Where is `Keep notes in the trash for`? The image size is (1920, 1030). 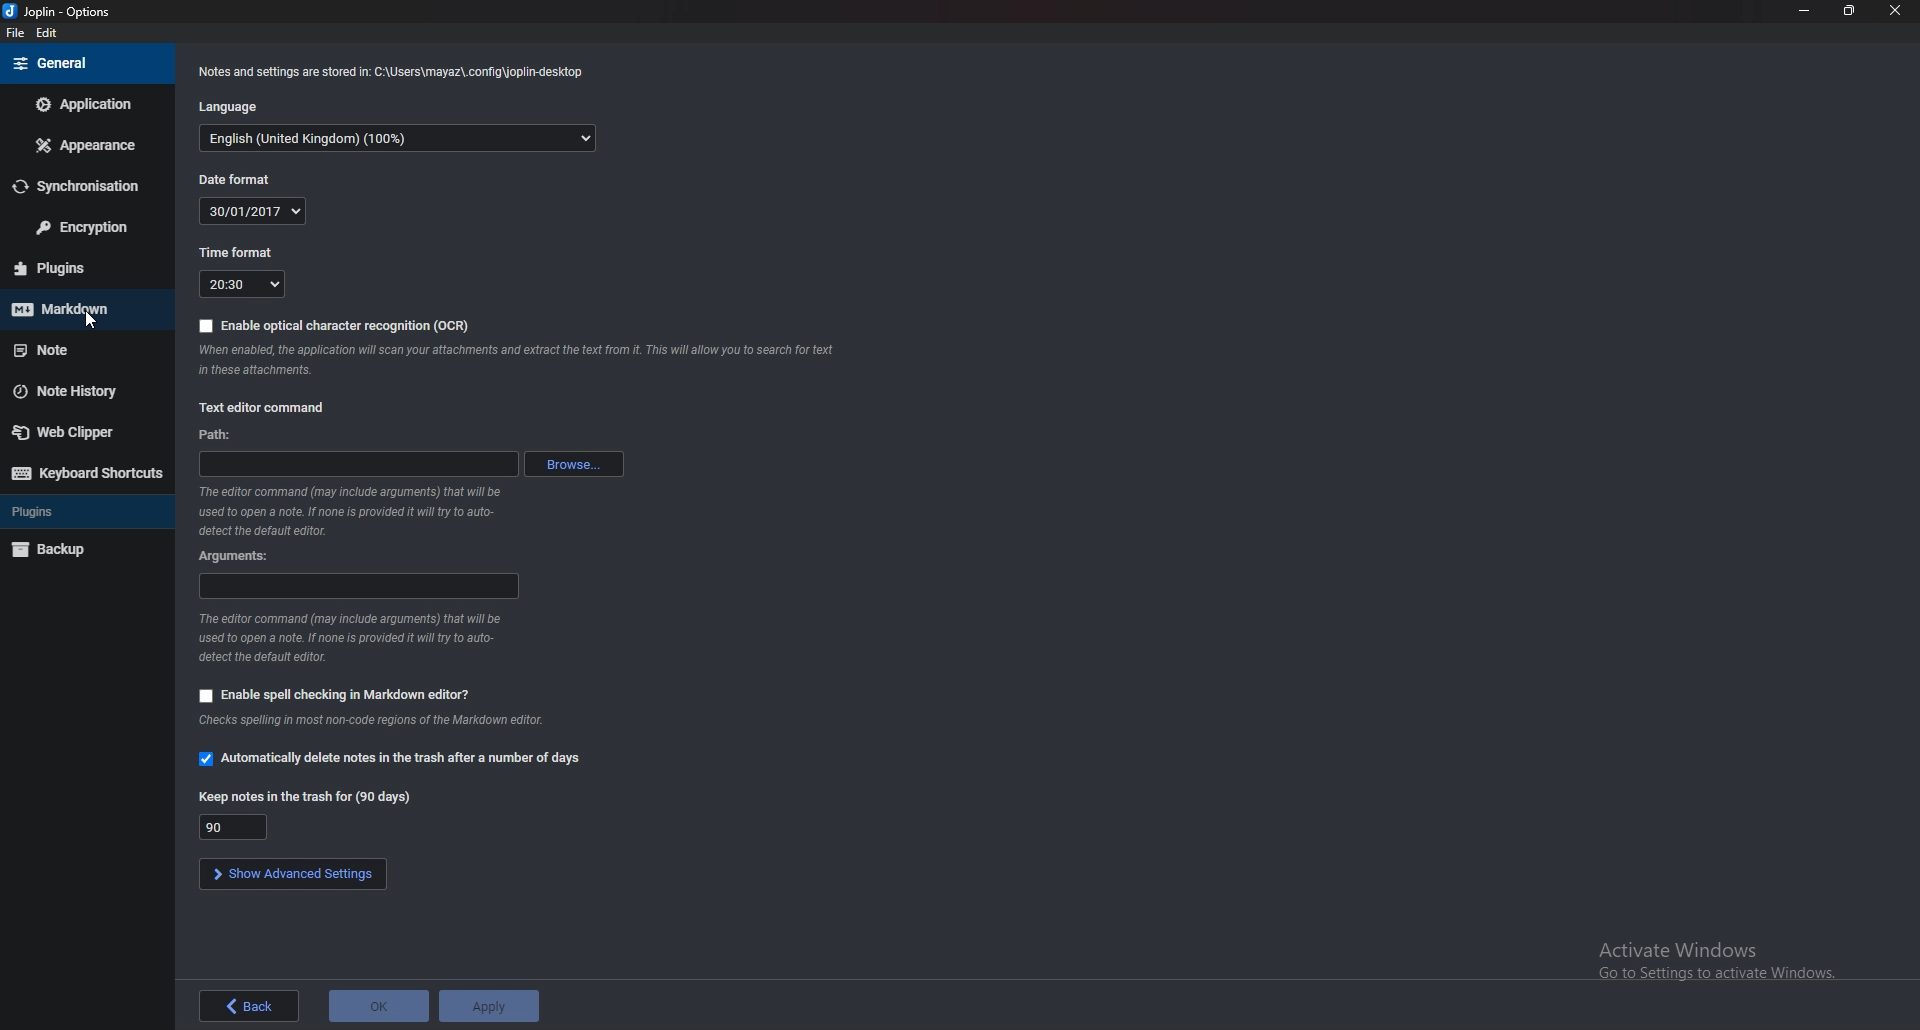
Keep notes in the trash for is located at coordinates (307, 798).